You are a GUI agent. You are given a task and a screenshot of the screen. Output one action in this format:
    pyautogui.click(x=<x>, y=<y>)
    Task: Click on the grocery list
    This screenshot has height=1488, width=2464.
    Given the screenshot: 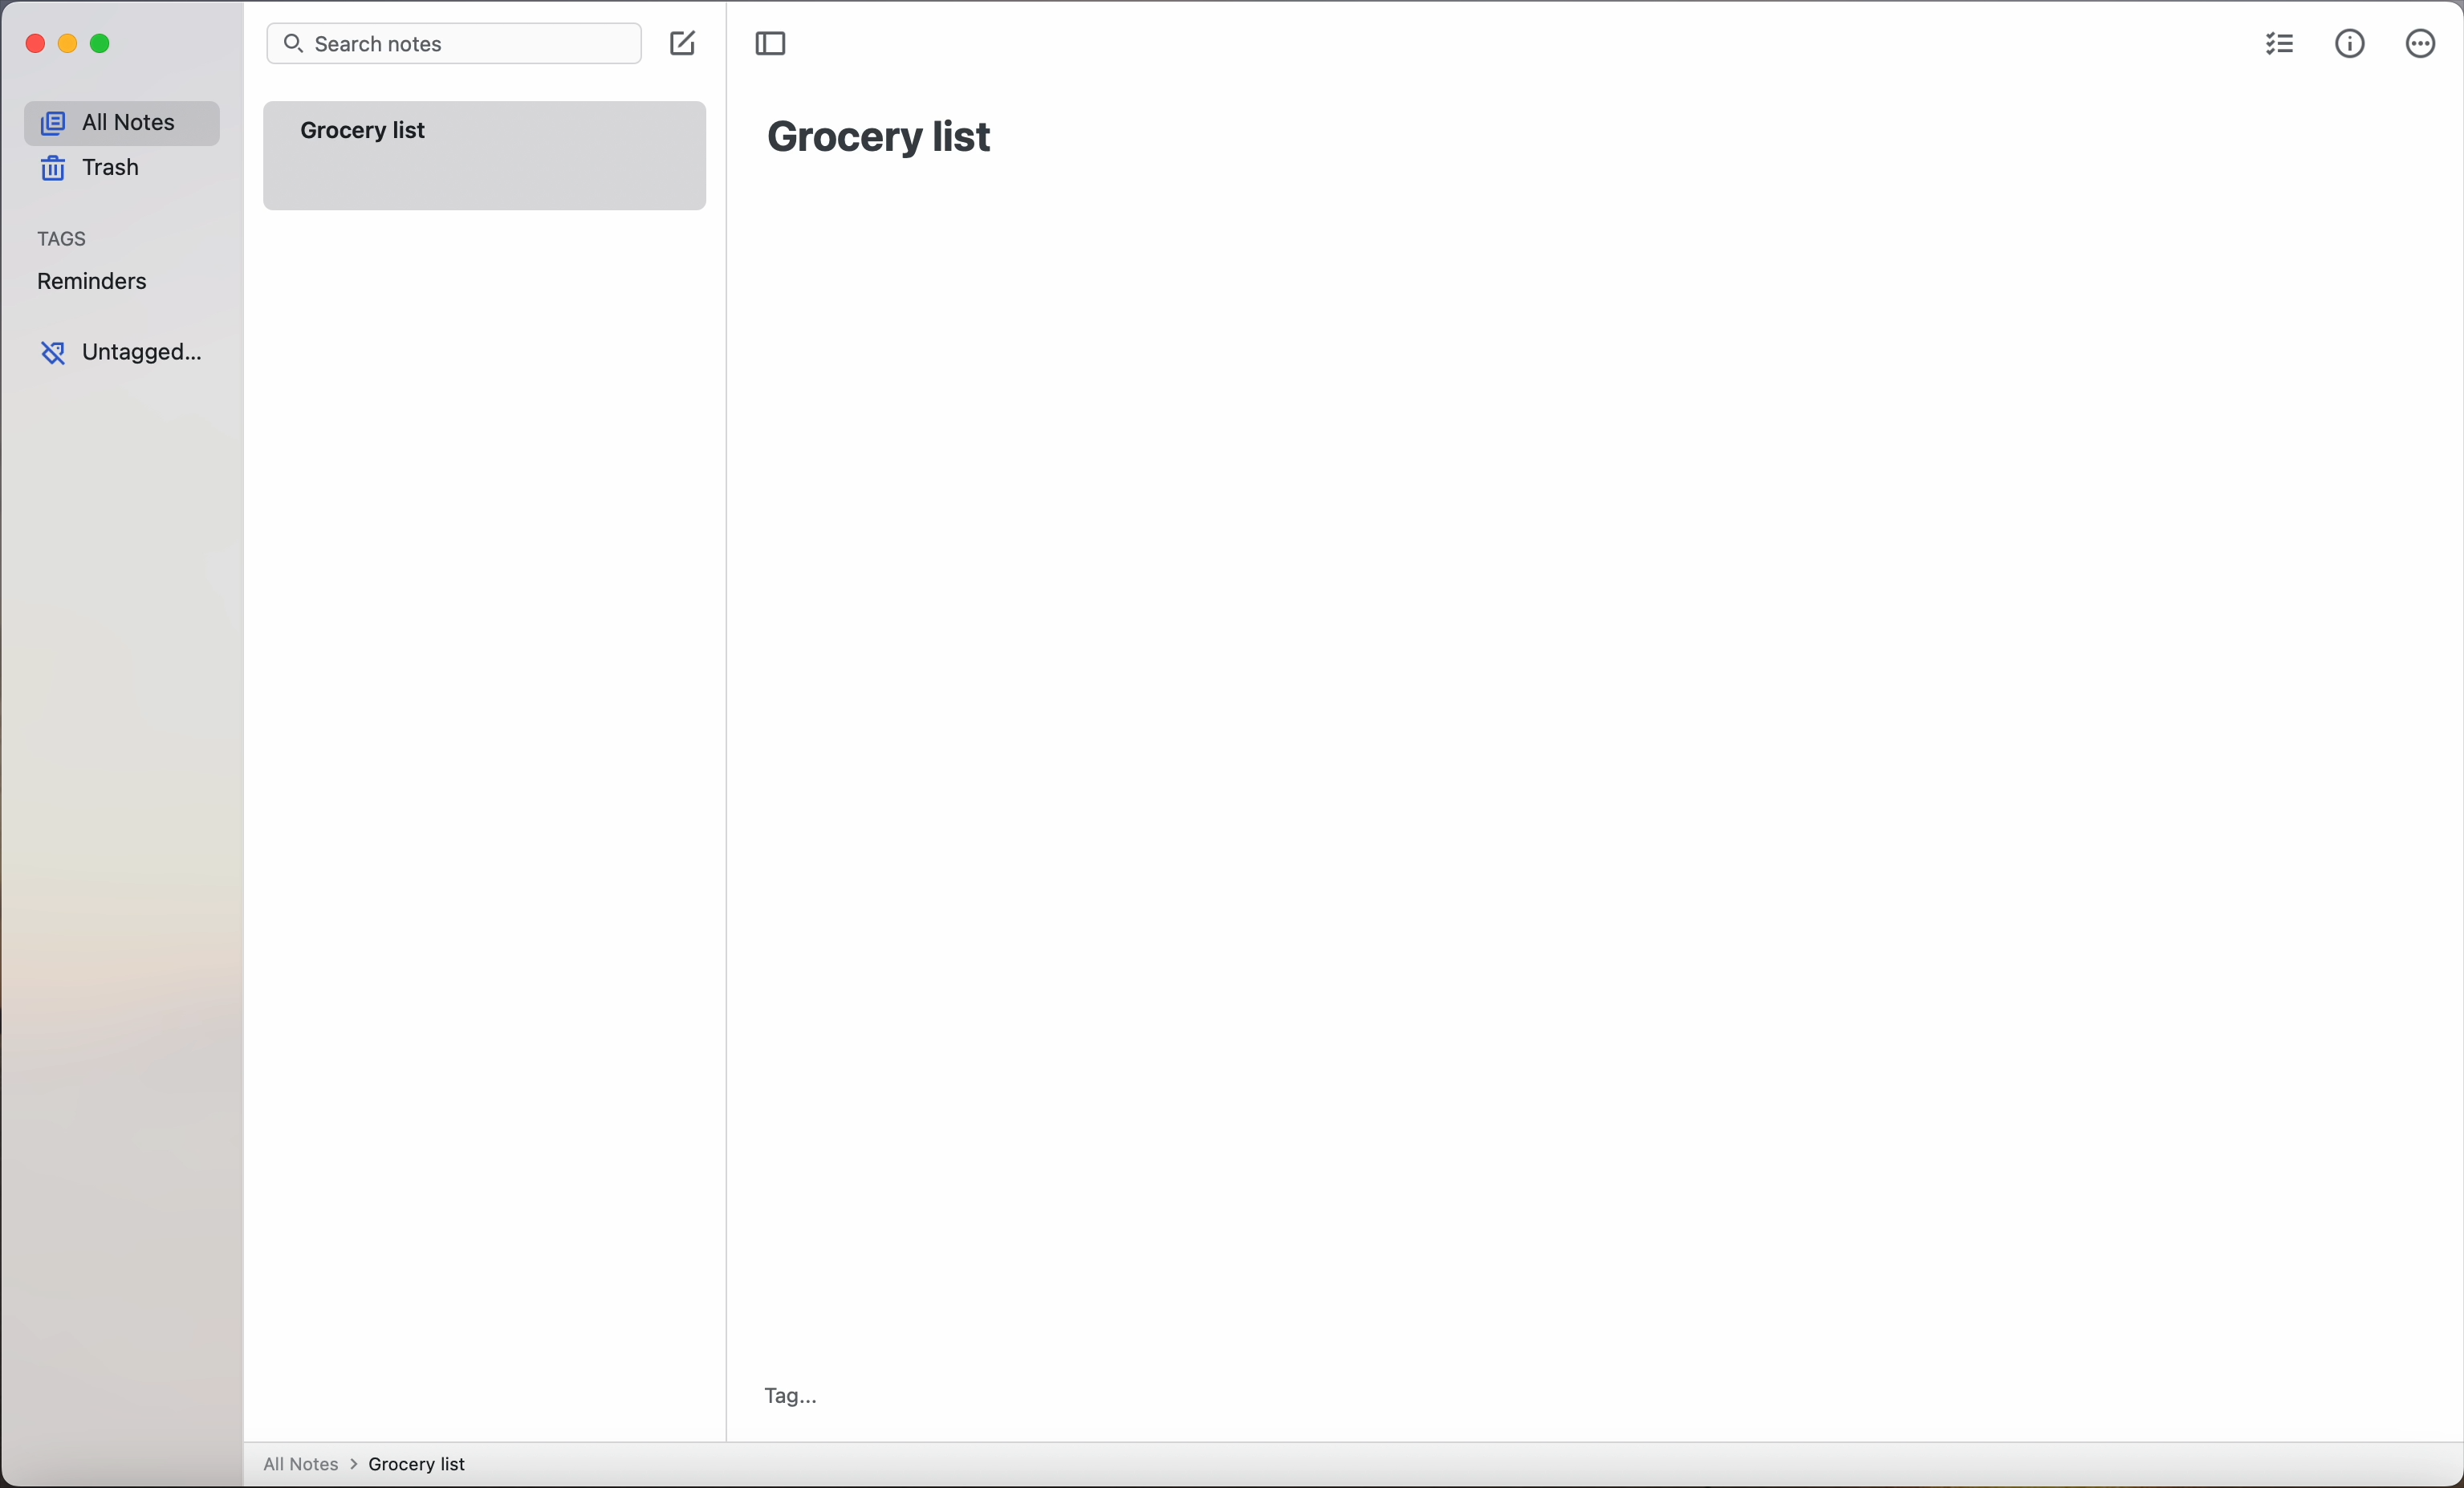 What is the action you would take?
    pyautogui.click(x=882, y=133)
    